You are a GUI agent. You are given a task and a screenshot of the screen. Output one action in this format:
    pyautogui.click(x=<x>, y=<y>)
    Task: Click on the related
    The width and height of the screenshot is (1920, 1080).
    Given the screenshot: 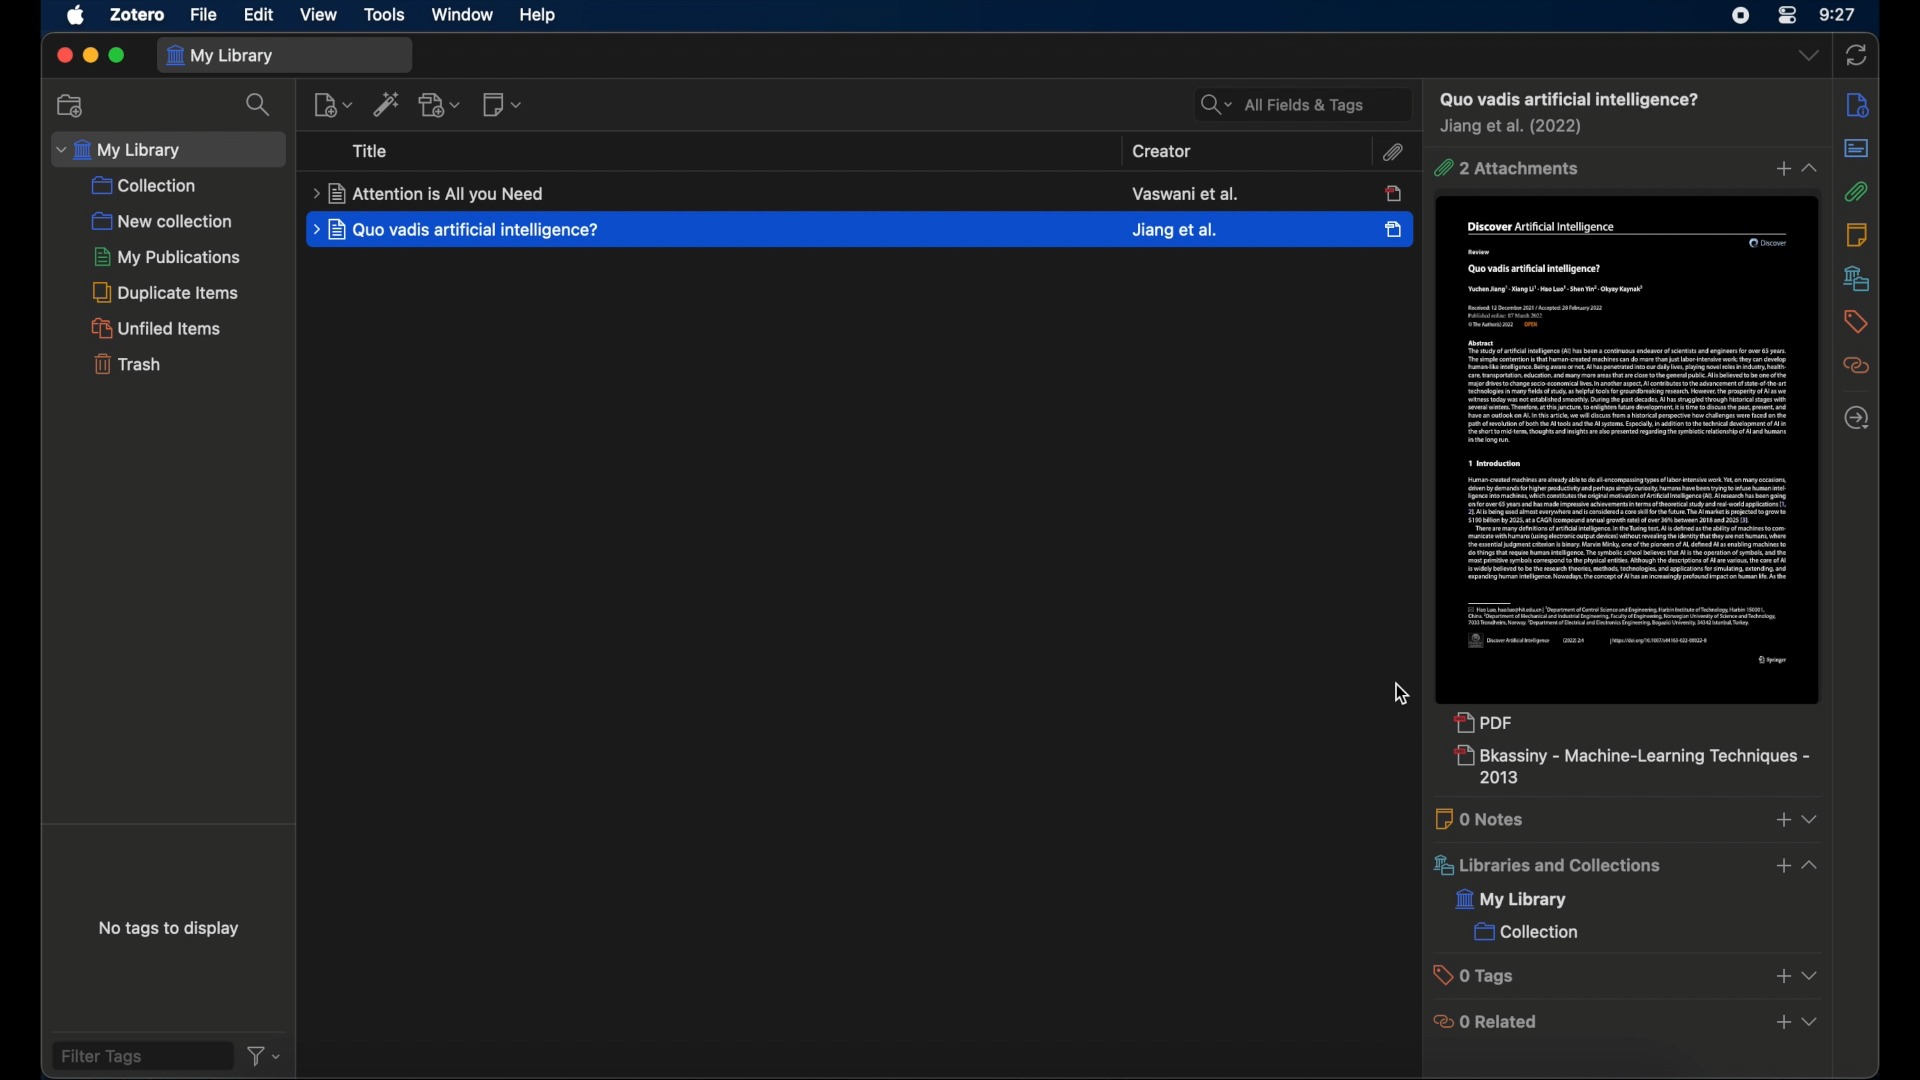 What is the action you would take?
    pyautogui.click(x=1856, y=366)
    